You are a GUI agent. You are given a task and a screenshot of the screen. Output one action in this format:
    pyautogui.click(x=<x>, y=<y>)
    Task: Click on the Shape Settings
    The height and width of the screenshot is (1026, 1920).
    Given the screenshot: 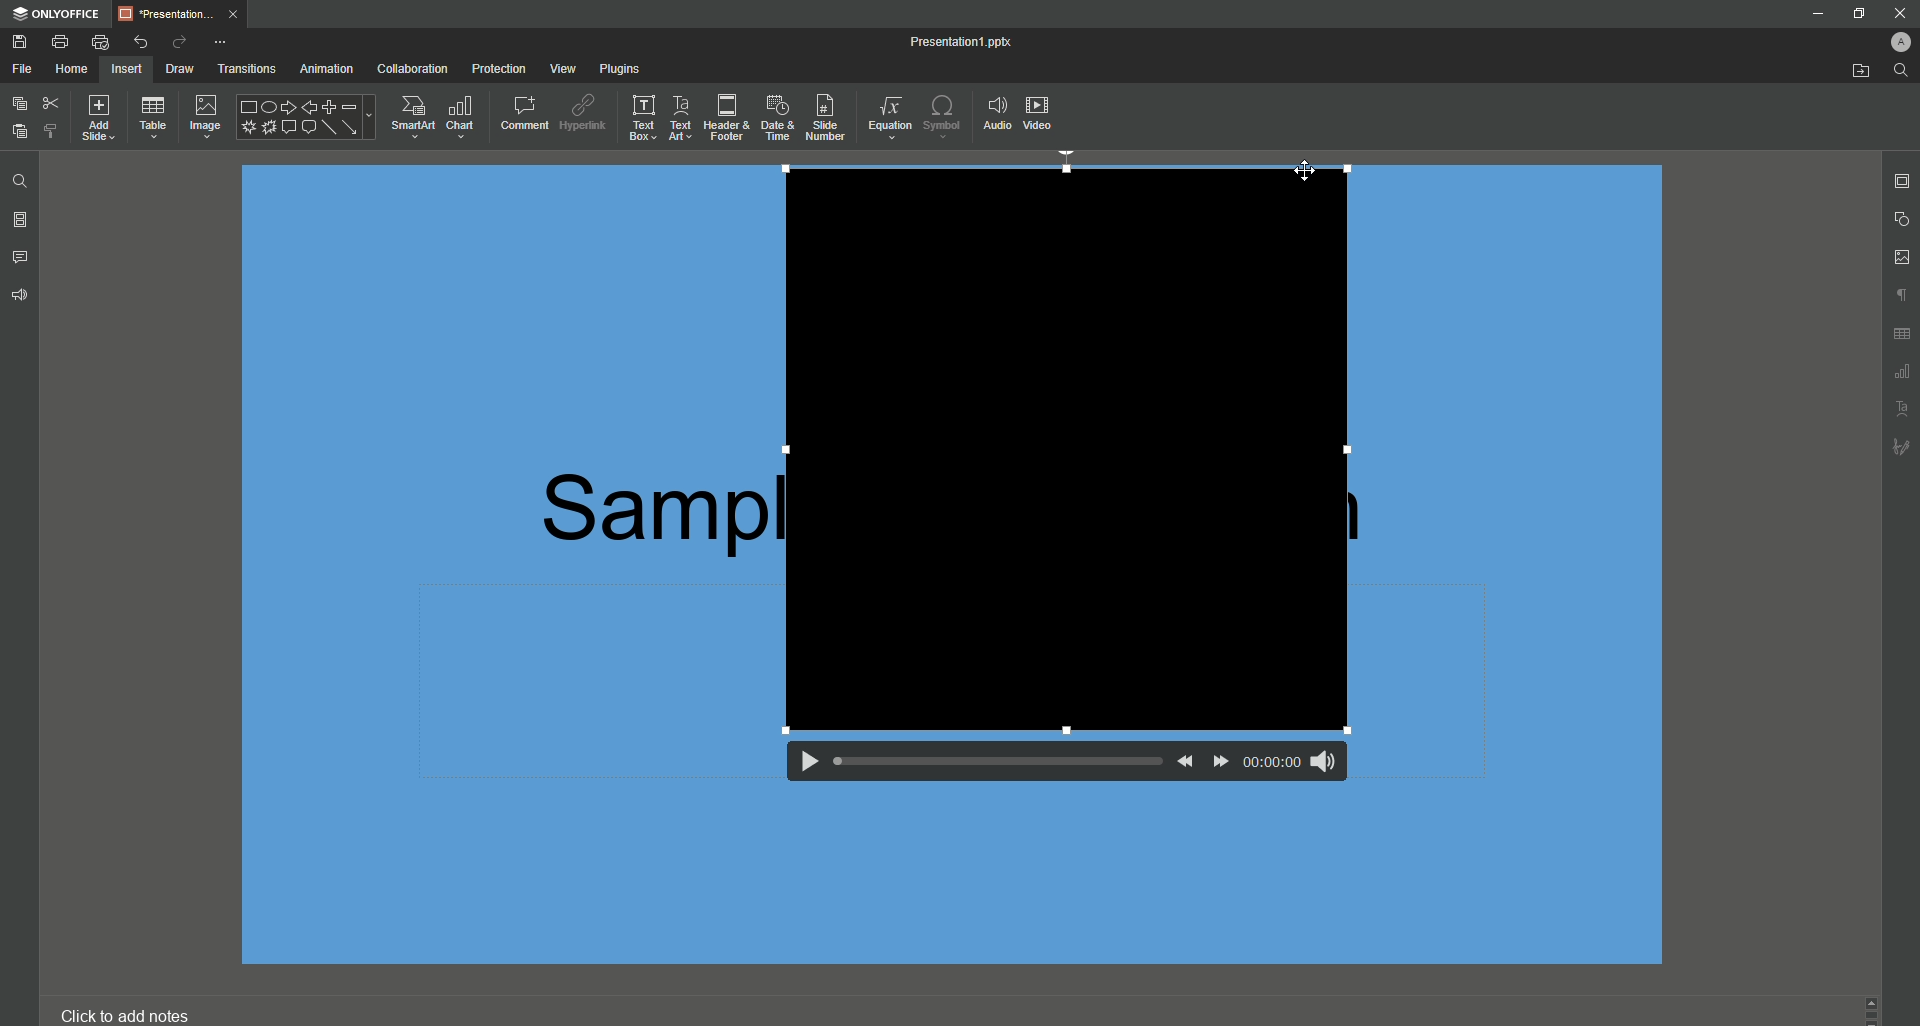 What is the action you would take?
    pyautogui.click(x=1903, y=220)
    